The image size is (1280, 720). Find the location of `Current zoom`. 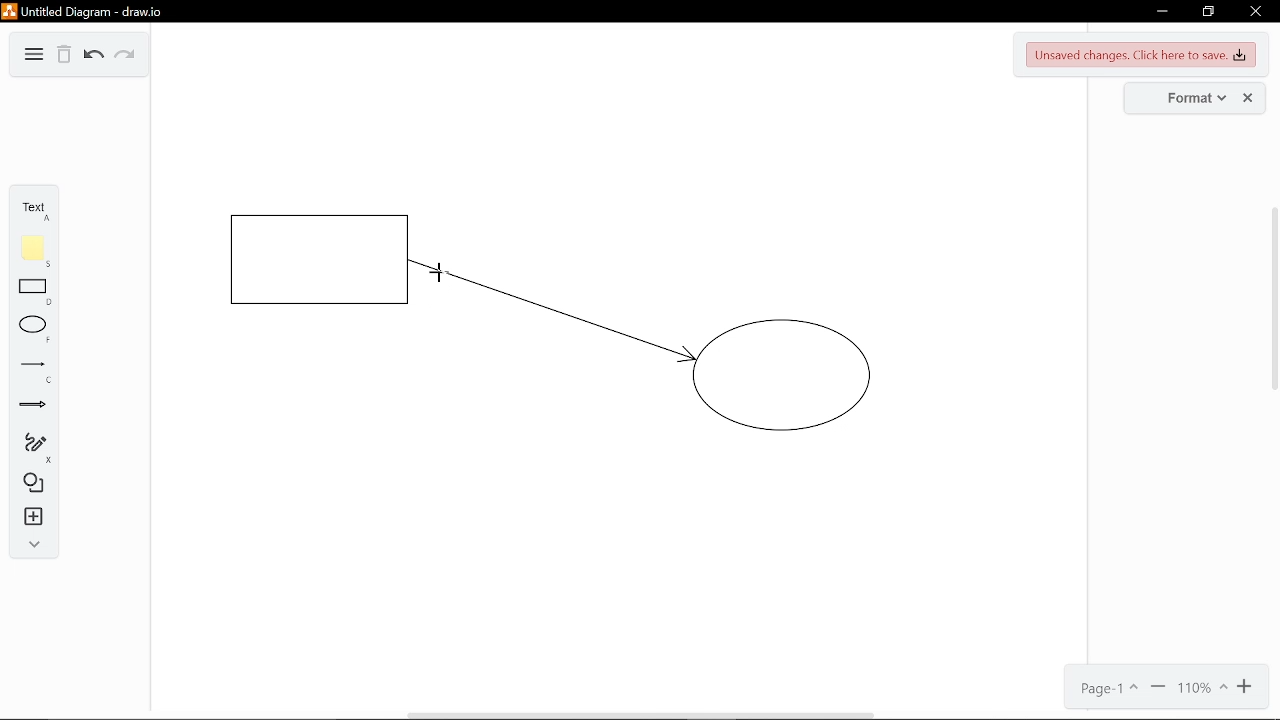

Current zoom is located at coordinates (1202, 687).